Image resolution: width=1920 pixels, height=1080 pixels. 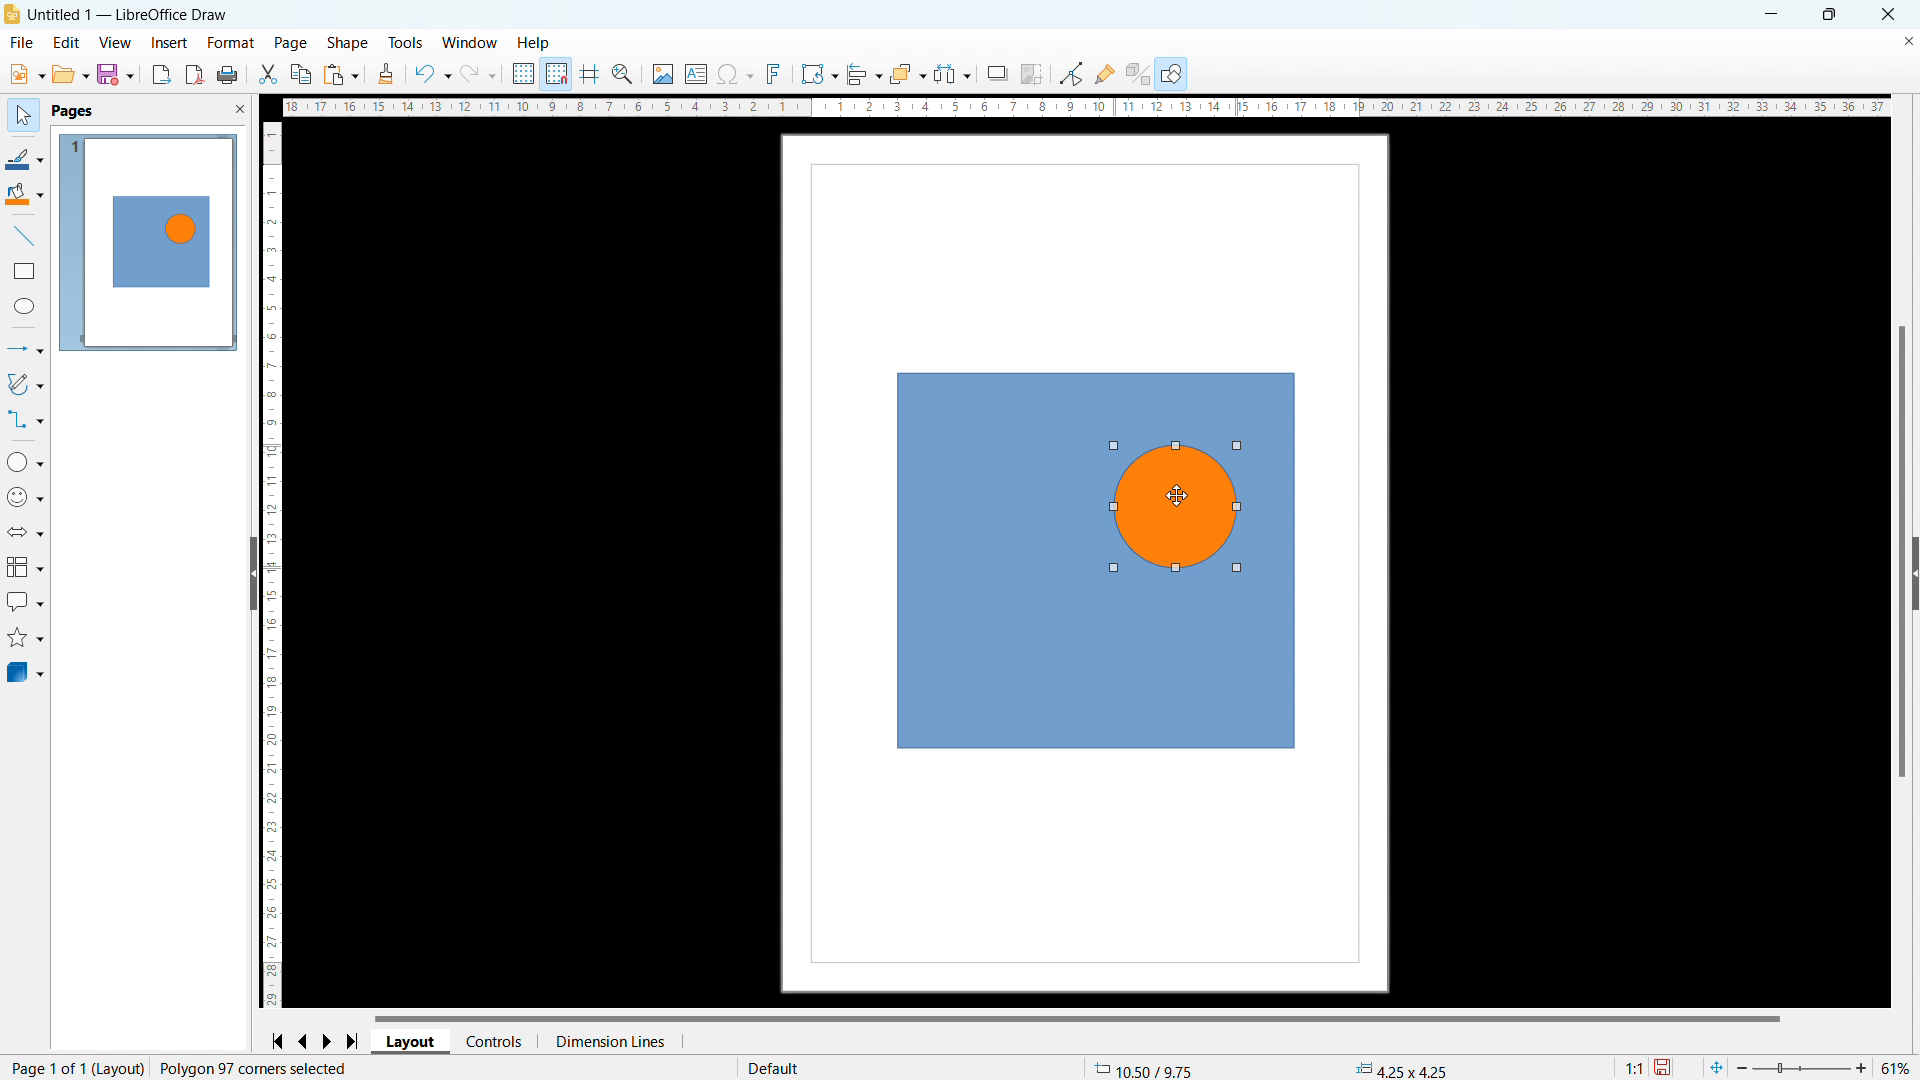 I want to click on export directly as pdf, so click(x=193, y=74).